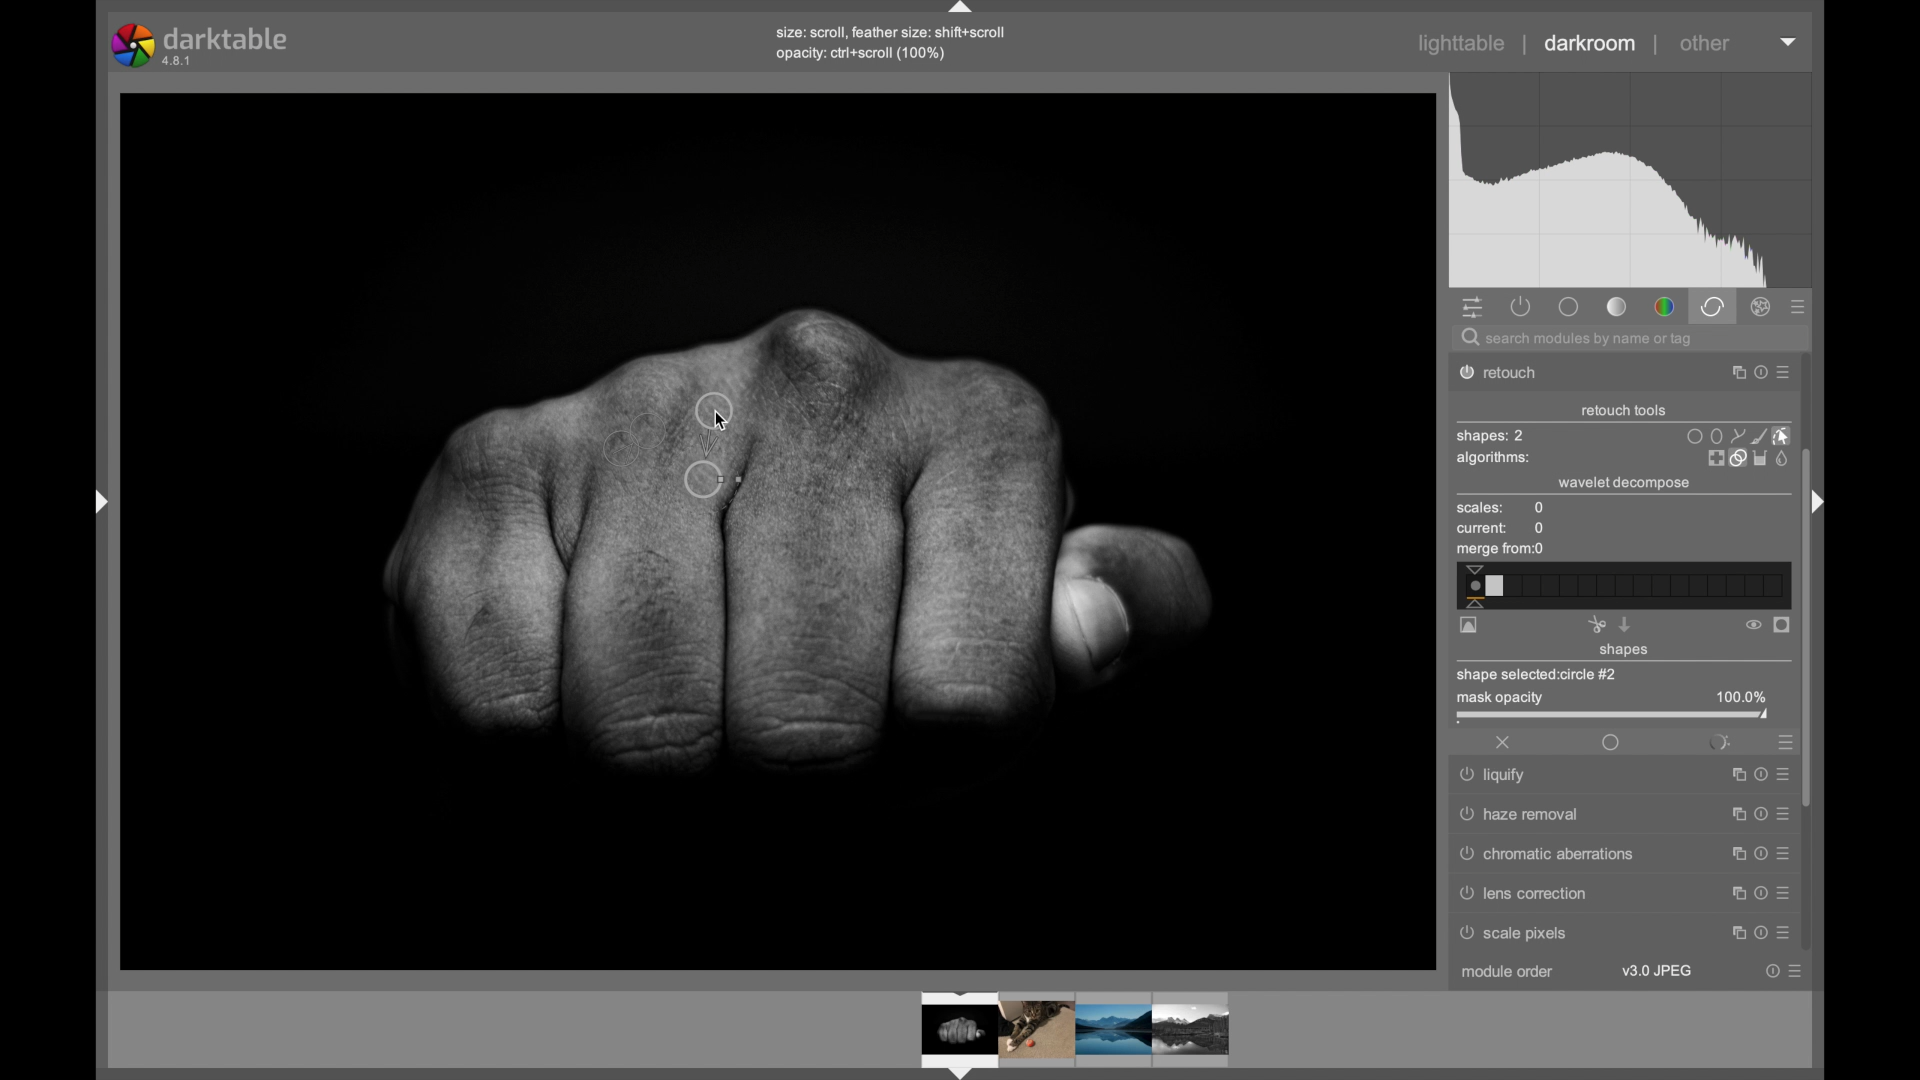 Image resolution: width=1920 pixels, height=1080 pixels. Describe the element at coordinates (1783, 772) in the screenshot. I see `more options` at that location.